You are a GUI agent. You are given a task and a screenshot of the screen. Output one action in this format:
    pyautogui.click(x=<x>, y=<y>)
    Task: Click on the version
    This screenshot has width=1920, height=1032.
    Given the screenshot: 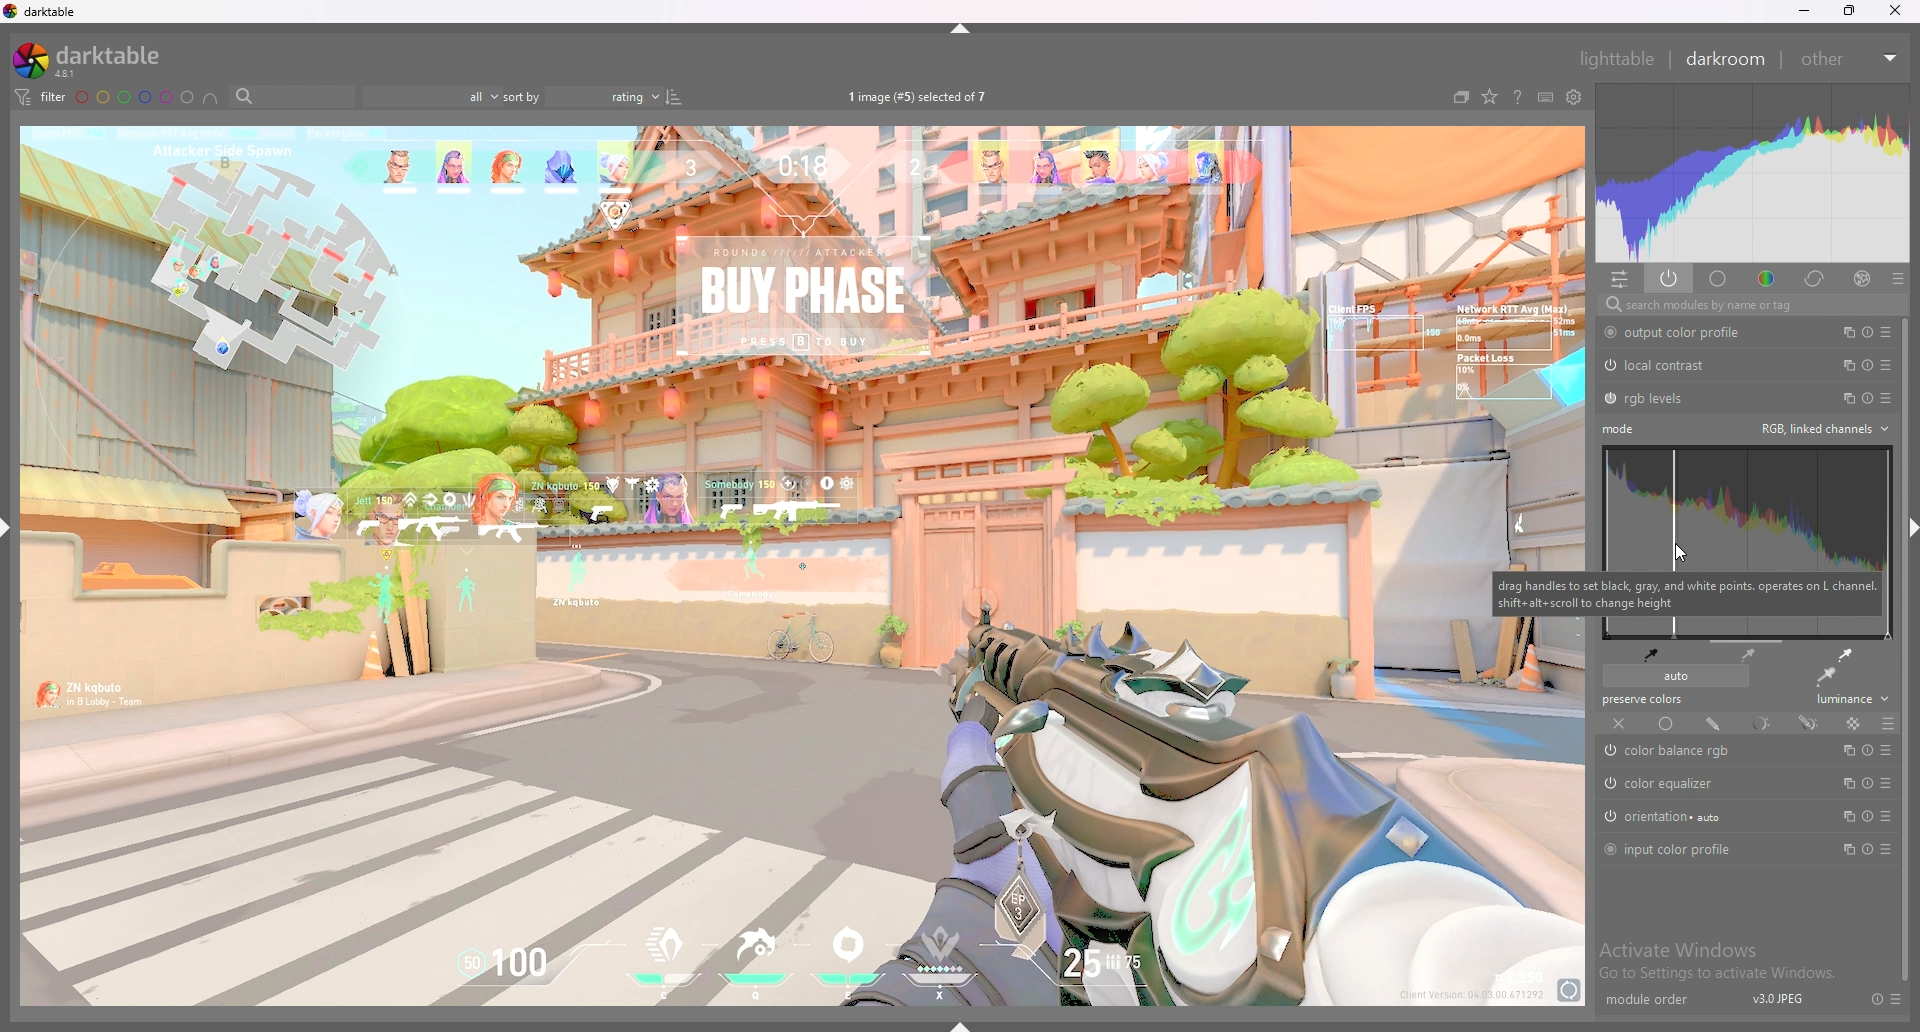 What is the action you would take?
    pyautogui.click(x=1779, y=1002)
    